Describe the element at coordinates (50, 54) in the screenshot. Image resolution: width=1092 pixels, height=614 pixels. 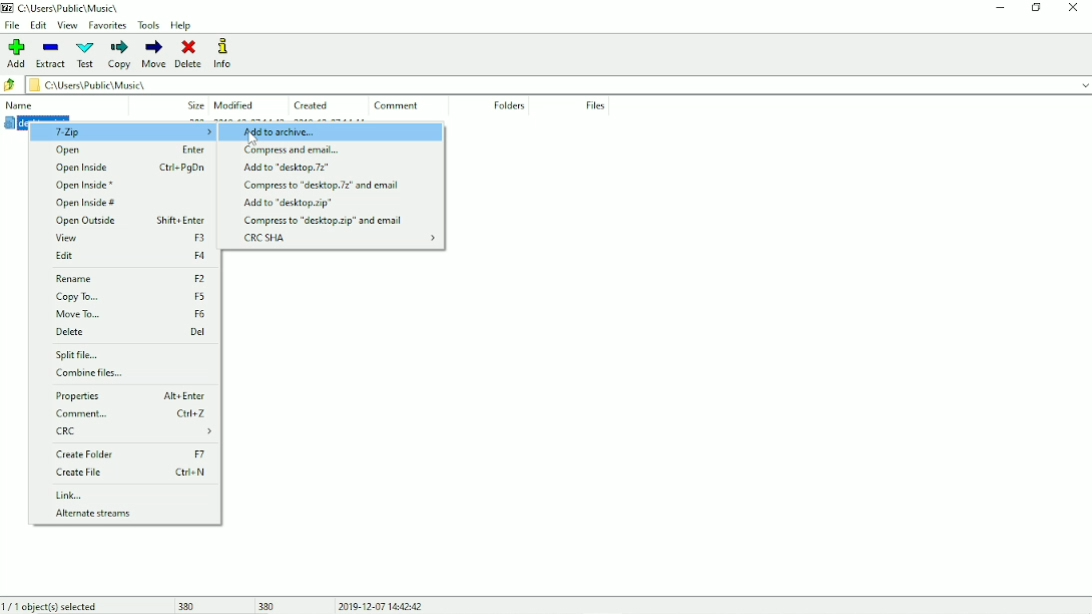
I see `Extract` at that location.